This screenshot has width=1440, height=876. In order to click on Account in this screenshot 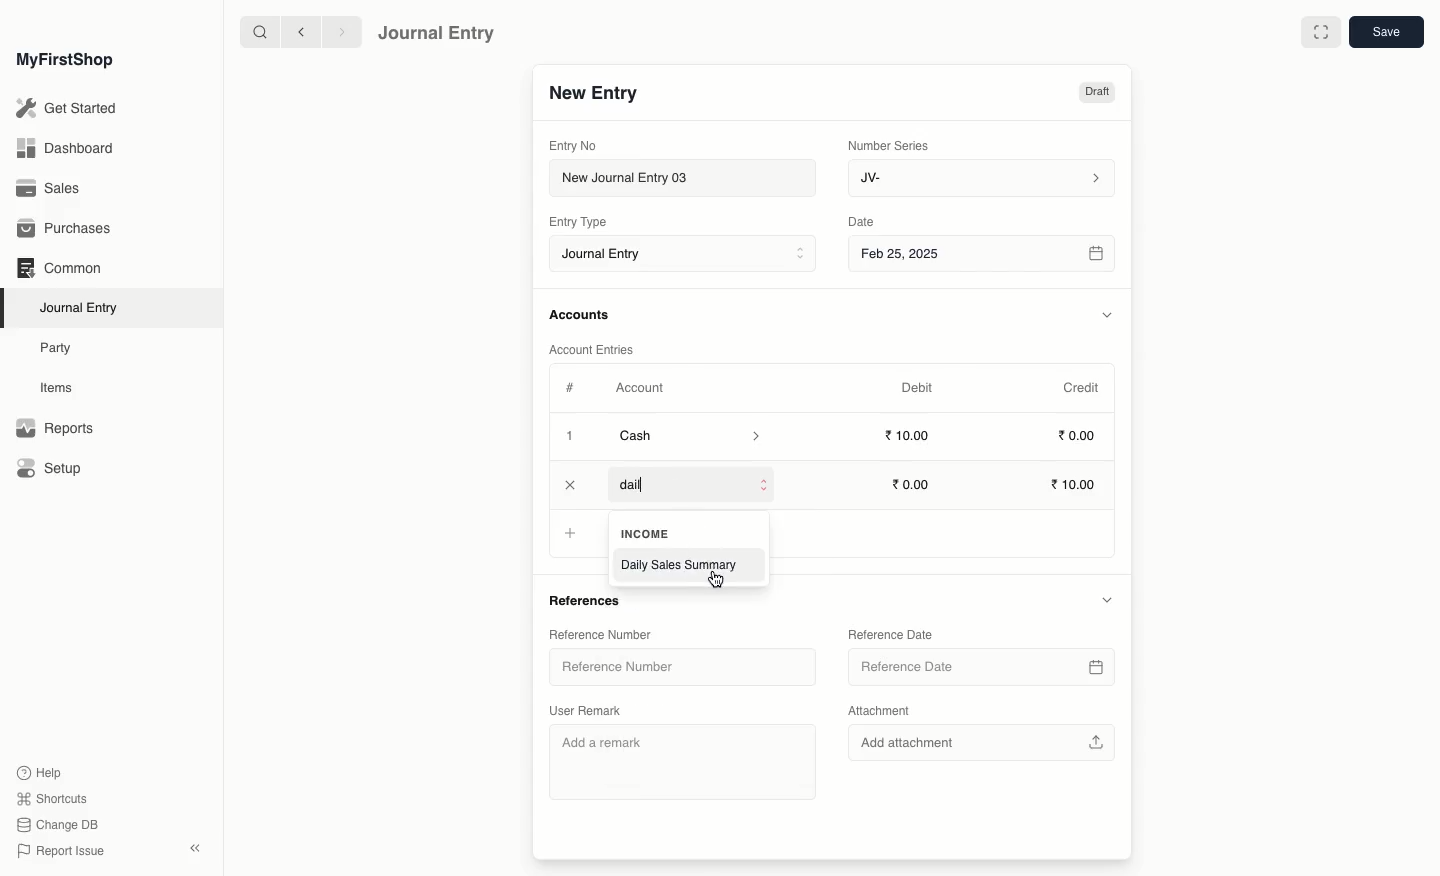, I will do `click(639, 388)`.